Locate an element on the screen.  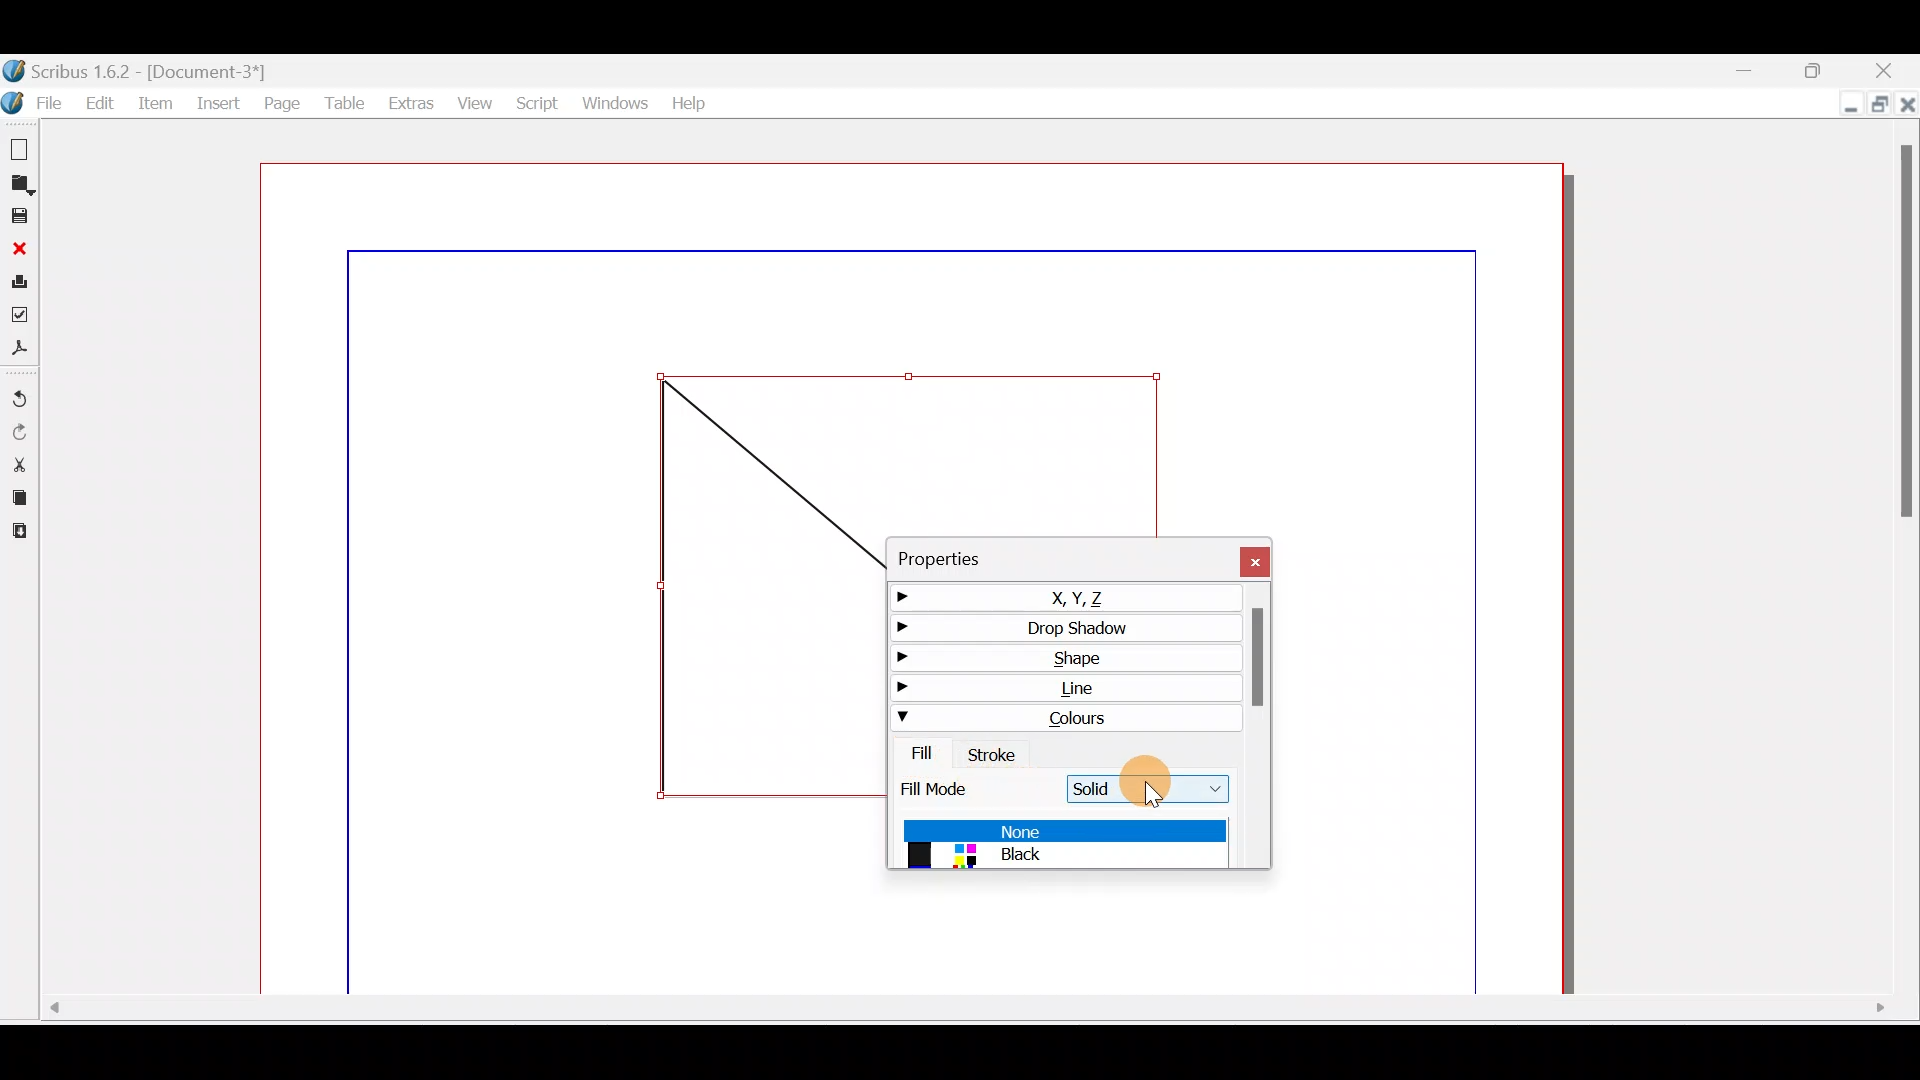
Close is located at coordinates (1907, 107).